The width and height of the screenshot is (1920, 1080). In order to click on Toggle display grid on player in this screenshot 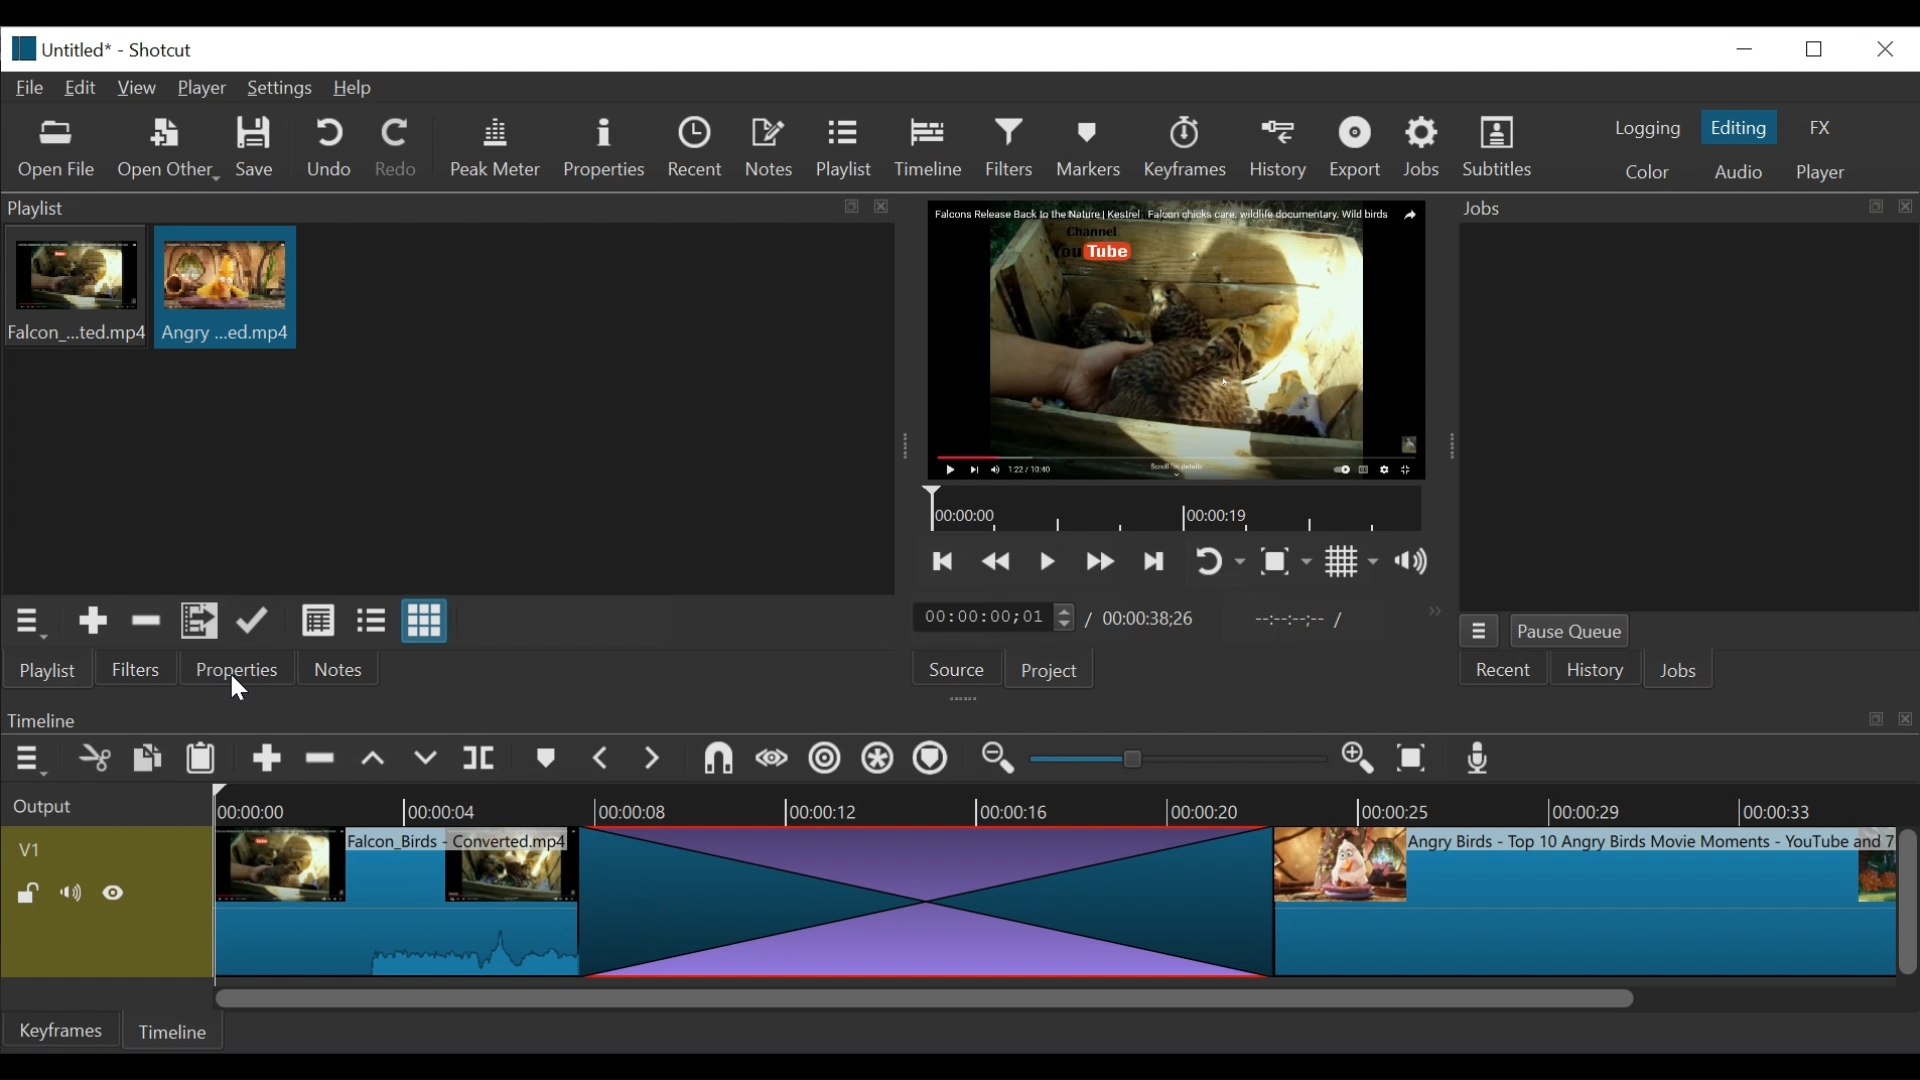, I will do `click(1352, 561)`.